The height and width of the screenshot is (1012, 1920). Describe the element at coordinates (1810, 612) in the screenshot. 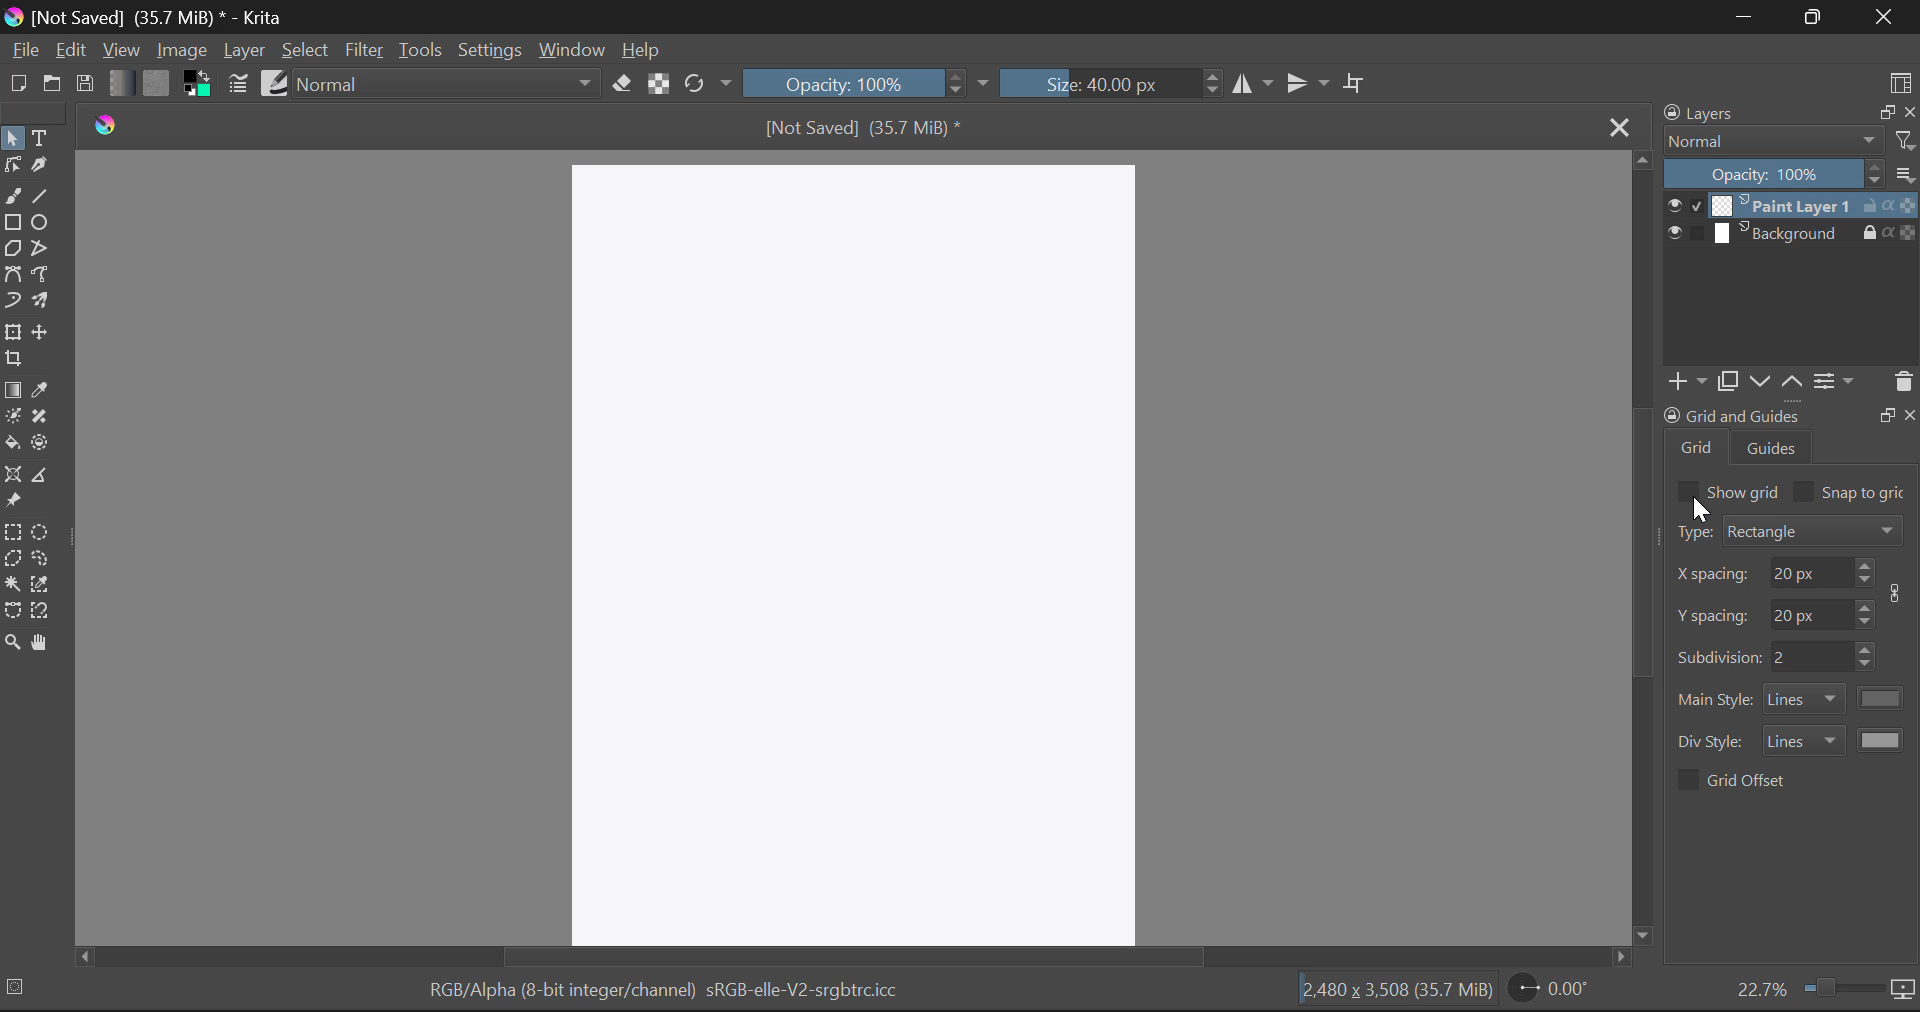

I see `spacing y` at that location.